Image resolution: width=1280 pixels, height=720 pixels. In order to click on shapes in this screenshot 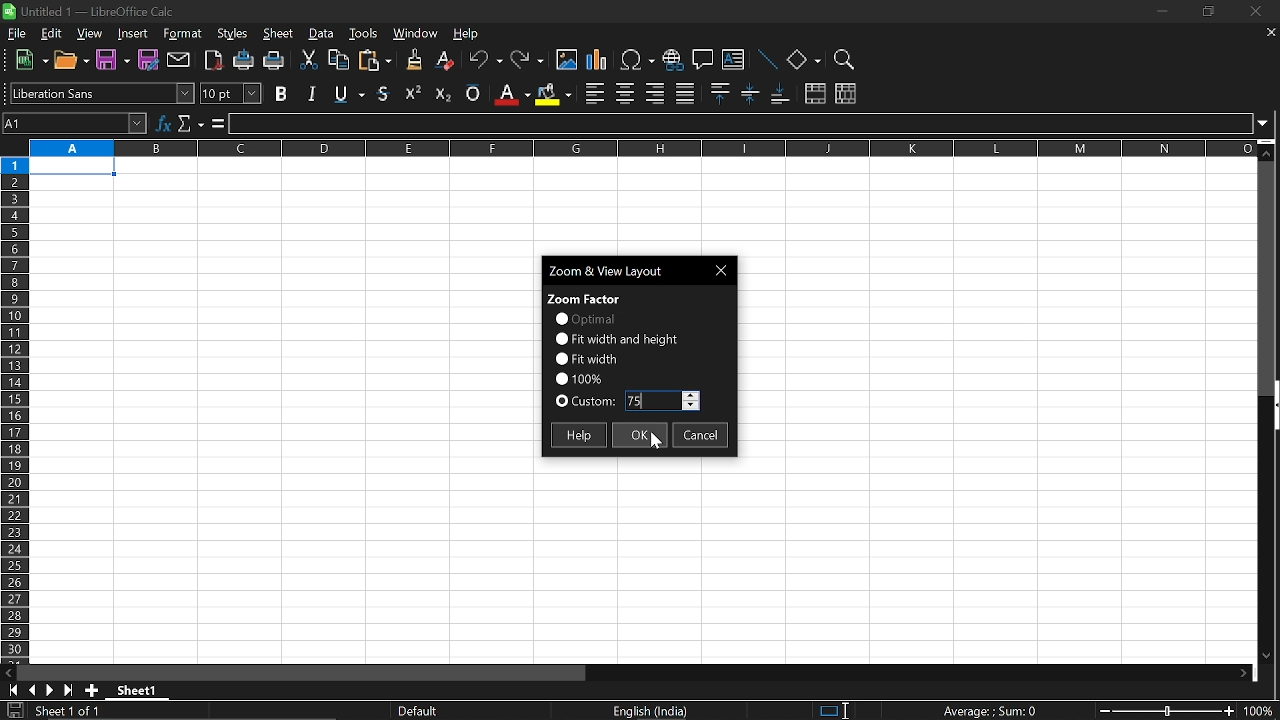, I will do `click(803, 61)`.